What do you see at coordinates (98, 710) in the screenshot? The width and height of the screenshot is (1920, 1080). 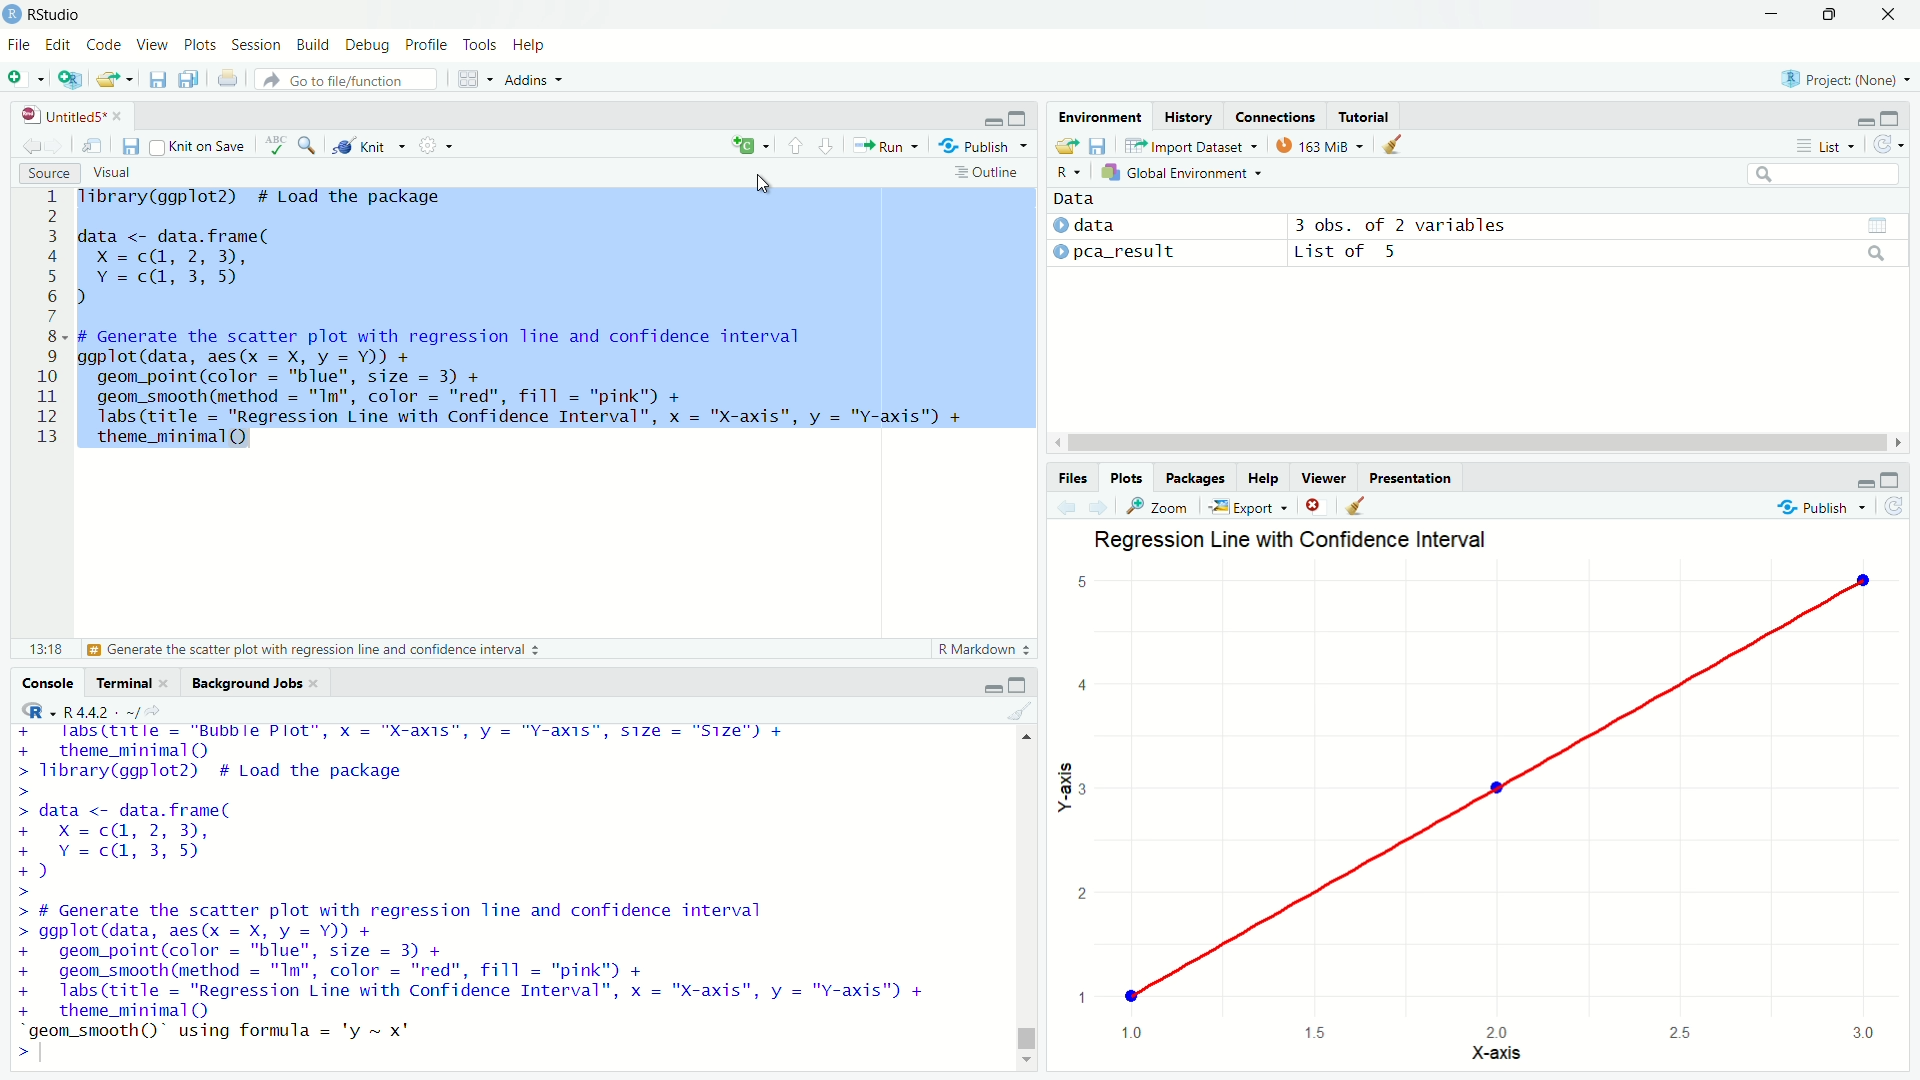 I see `R4.4.2. ~` at bounding box center [98, 710].